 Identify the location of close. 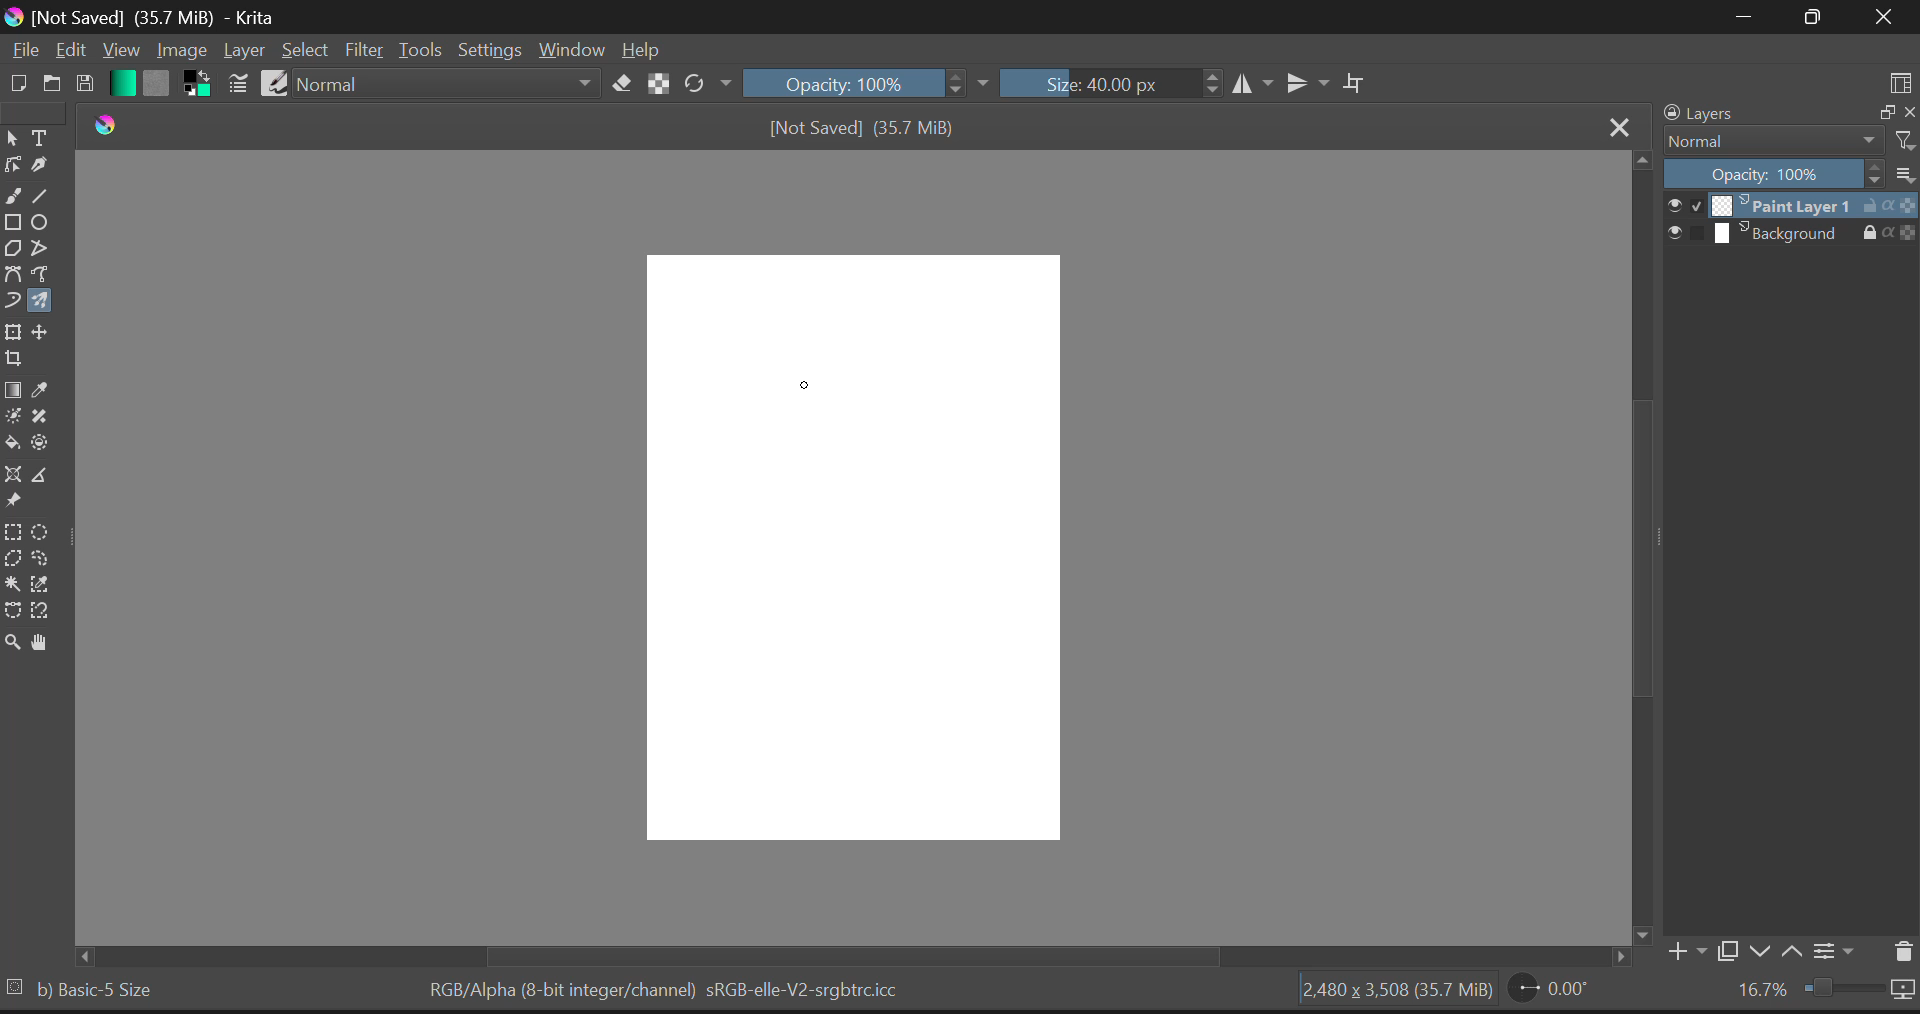
(1908, 113).